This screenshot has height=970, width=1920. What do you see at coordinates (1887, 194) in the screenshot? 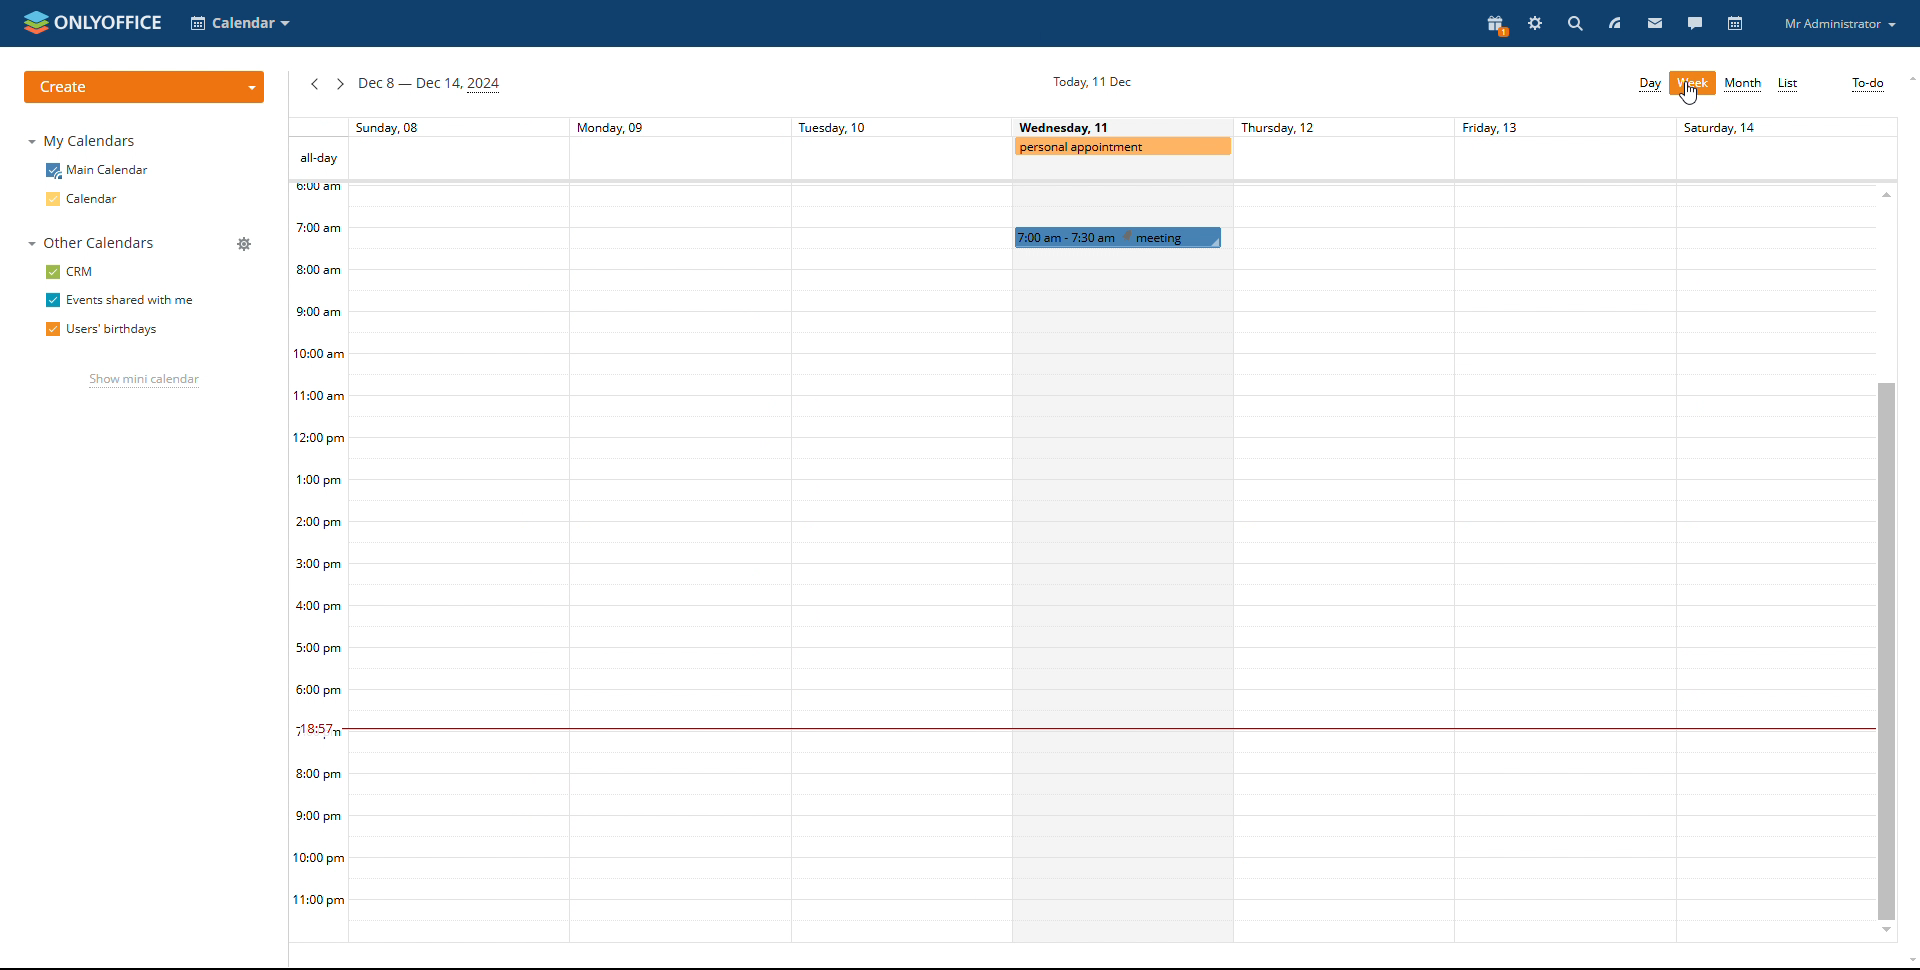
I see `scroll up` at bounding box center [1887, 194].